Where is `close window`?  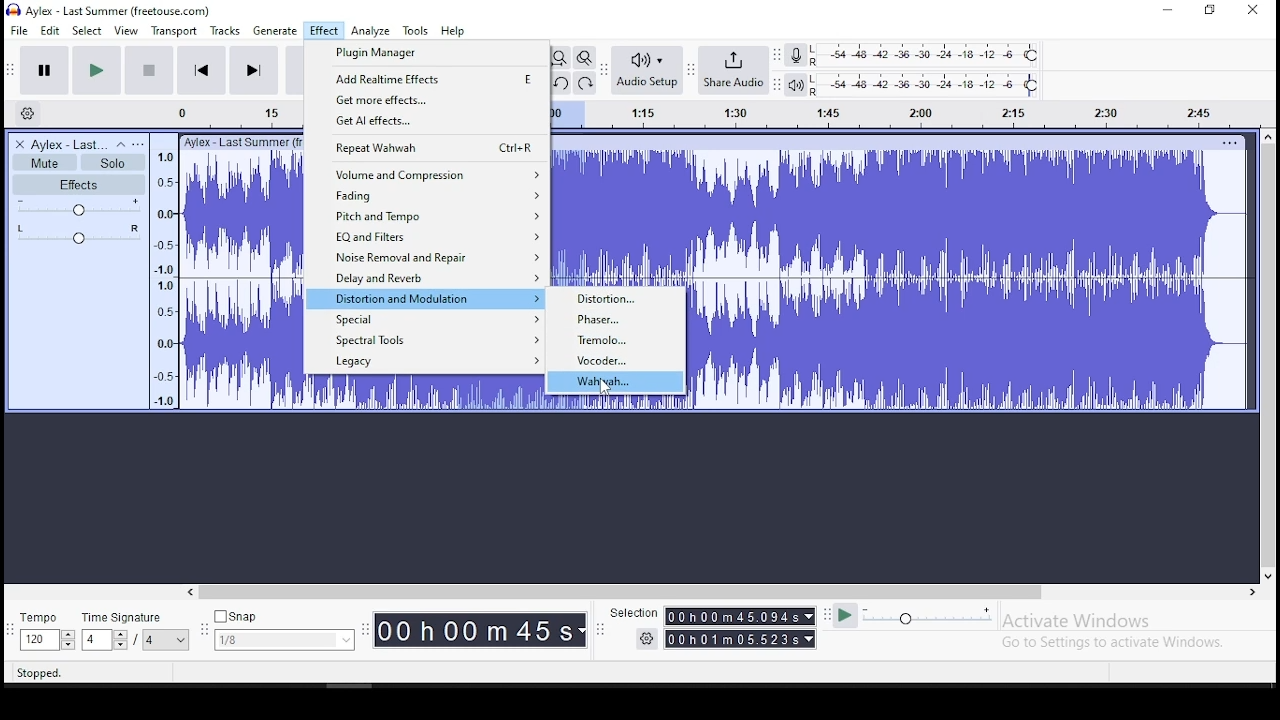
close window is located at coordinates (1253, 11).